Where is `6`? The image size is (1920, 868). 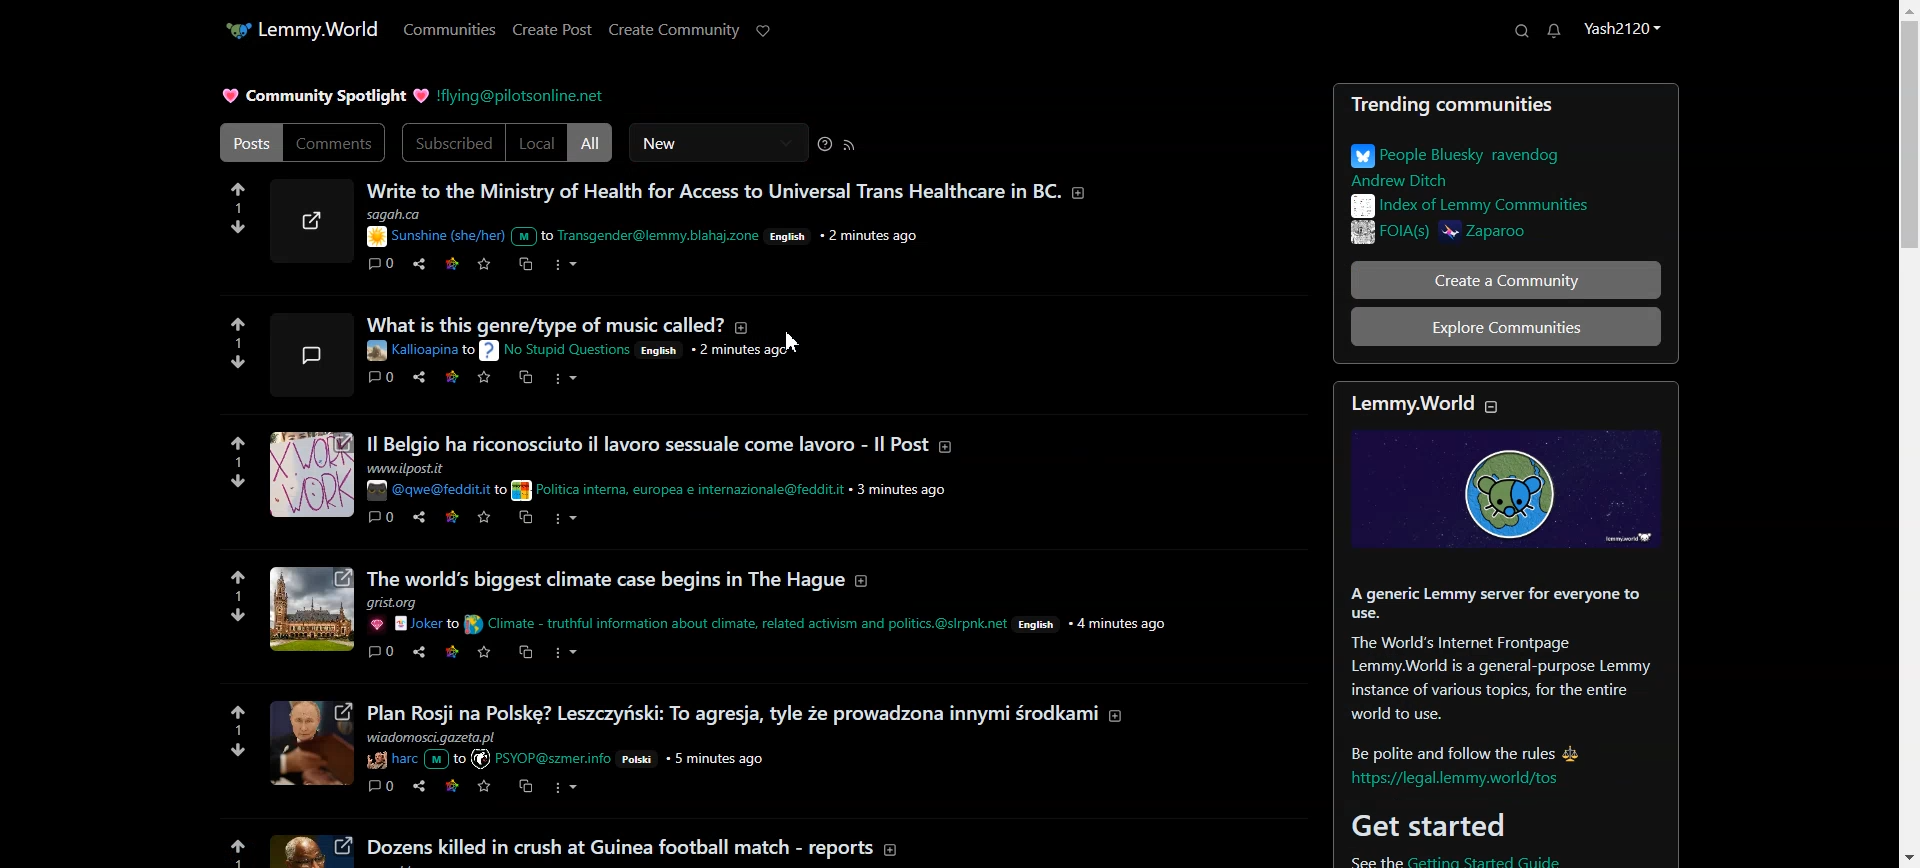
6 is located at coordinates (233, 208).